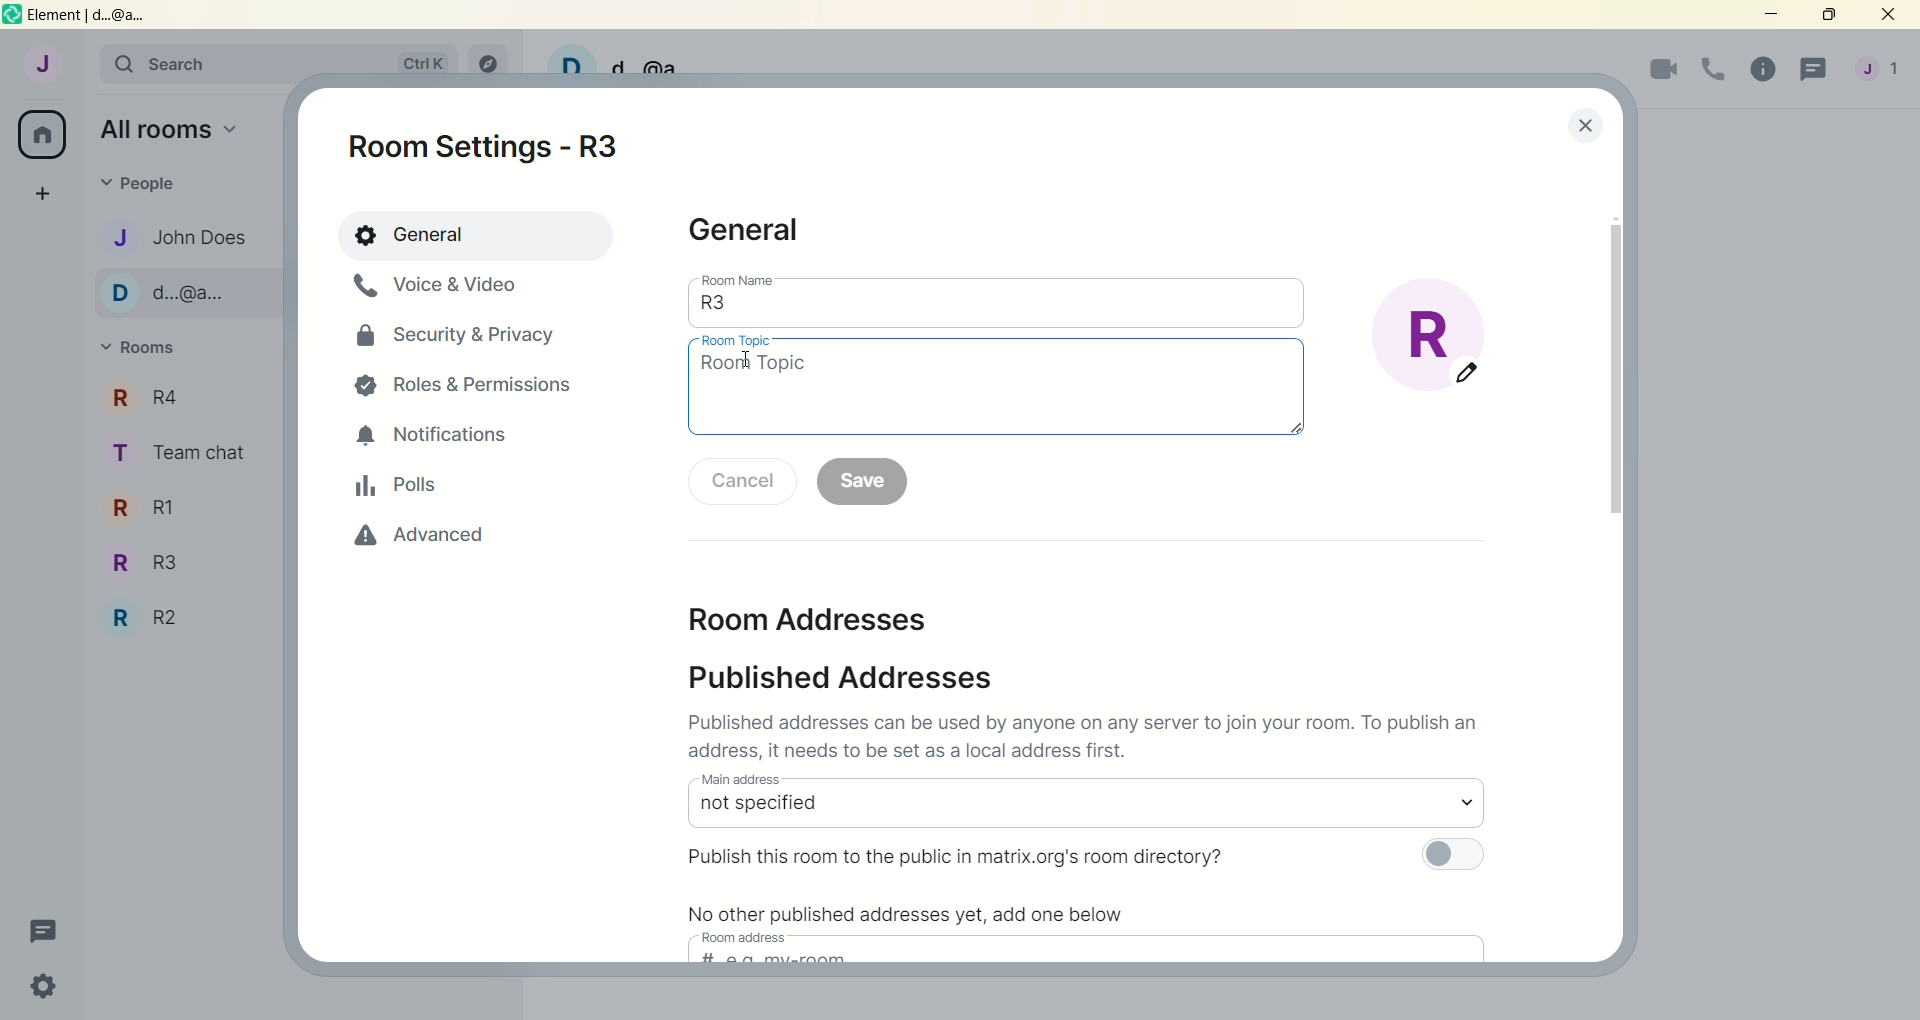 The image size is (1920, 1020). I want to click on toggle button, so click(1459, 857).